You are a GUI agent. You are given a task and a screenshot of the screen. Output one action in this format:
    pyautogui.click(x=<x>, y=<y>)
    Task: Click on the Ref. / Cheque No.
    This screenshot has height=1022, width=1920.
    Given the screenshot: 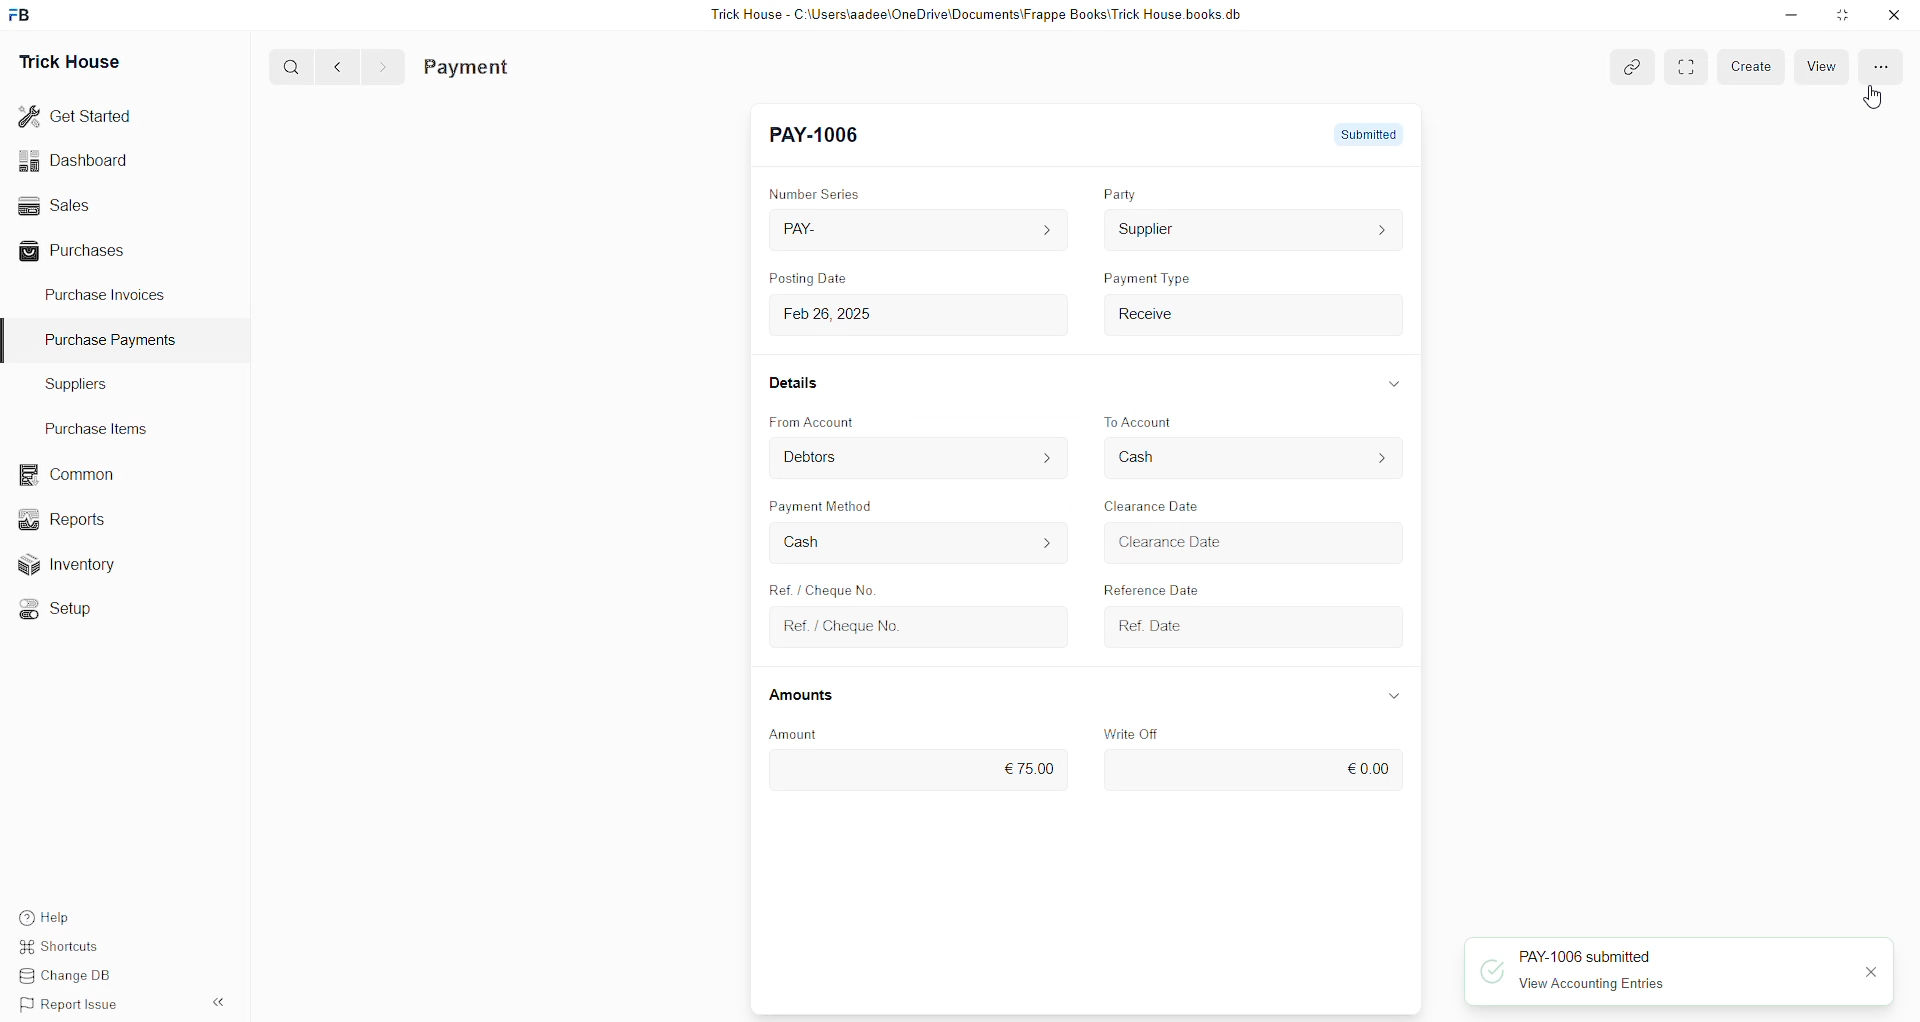 What is the action you would take?
    pyautogui.click(x=913, y=625)
    